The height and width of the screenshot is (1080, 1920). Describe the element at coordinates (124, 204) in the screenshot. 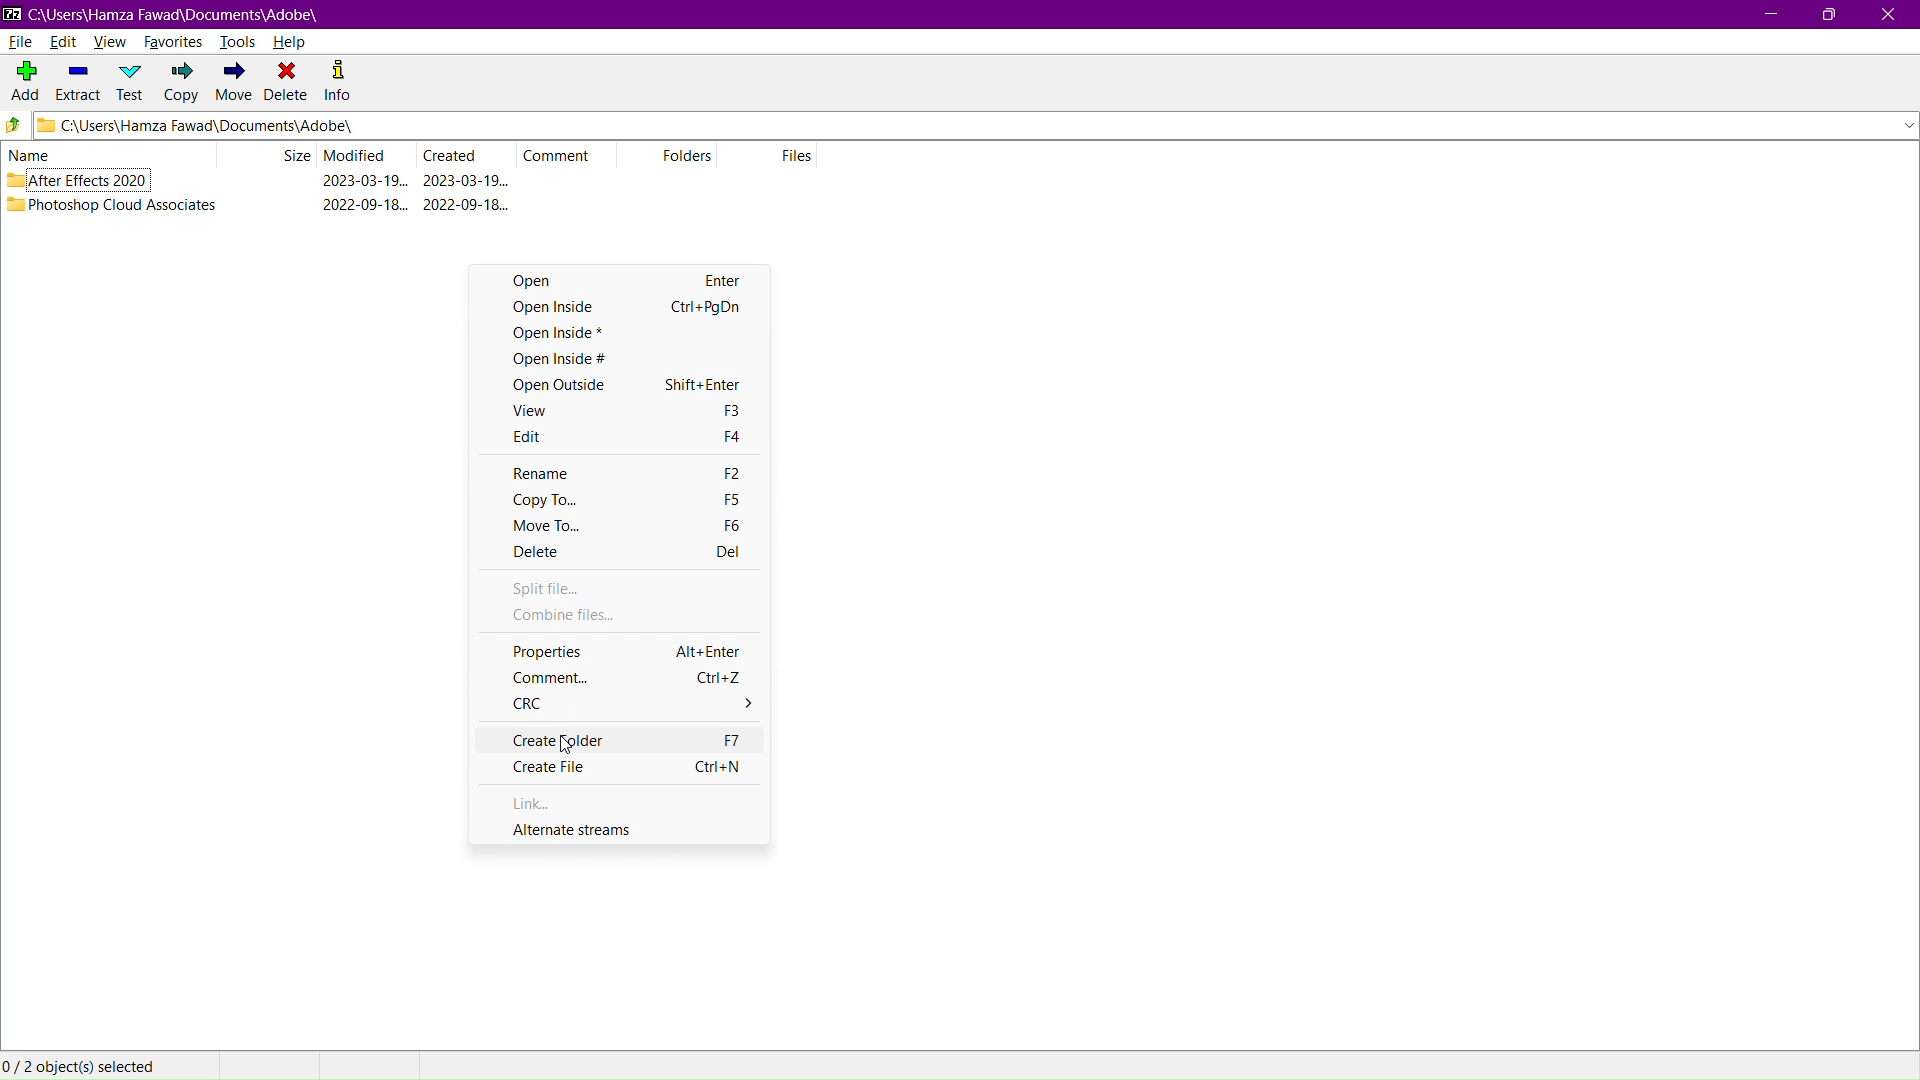

I see `Photoshop Cloud Associates` at that location.